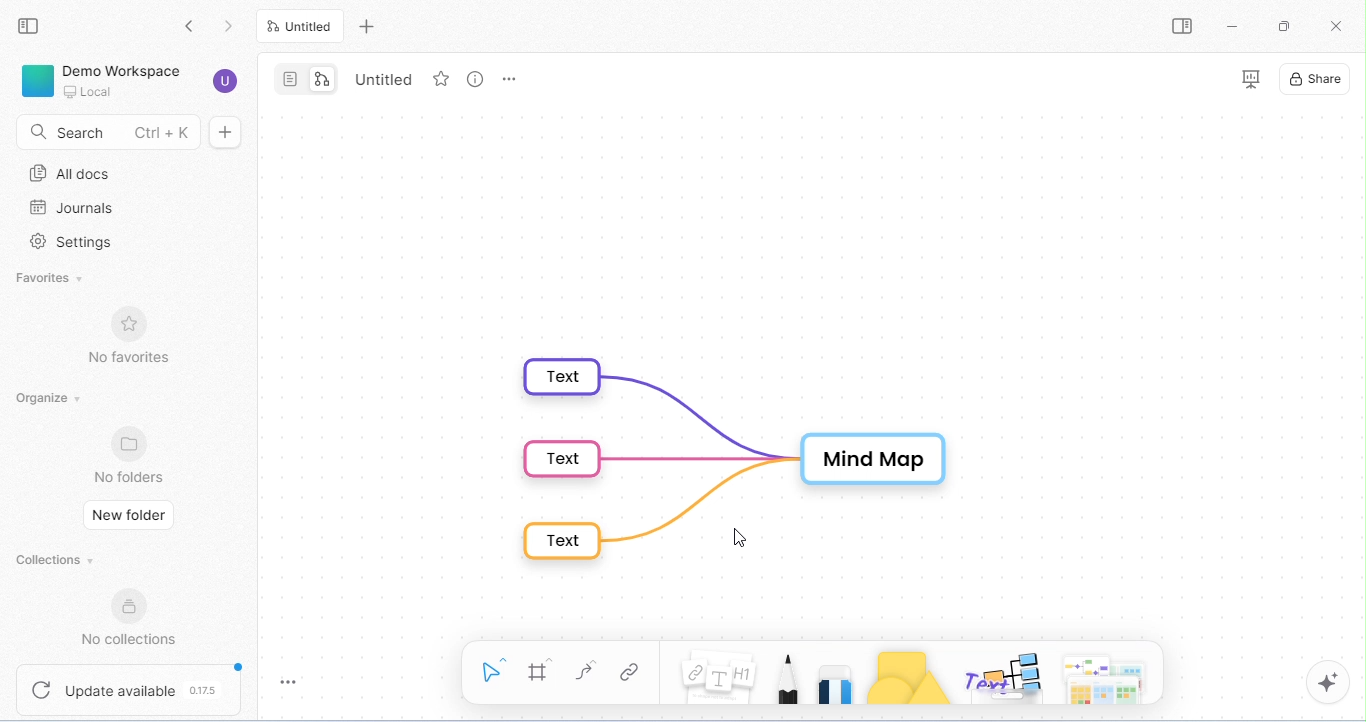 The height and width of the screenshot is (722, 1366). I want to click on pencil, so click(787, 676).